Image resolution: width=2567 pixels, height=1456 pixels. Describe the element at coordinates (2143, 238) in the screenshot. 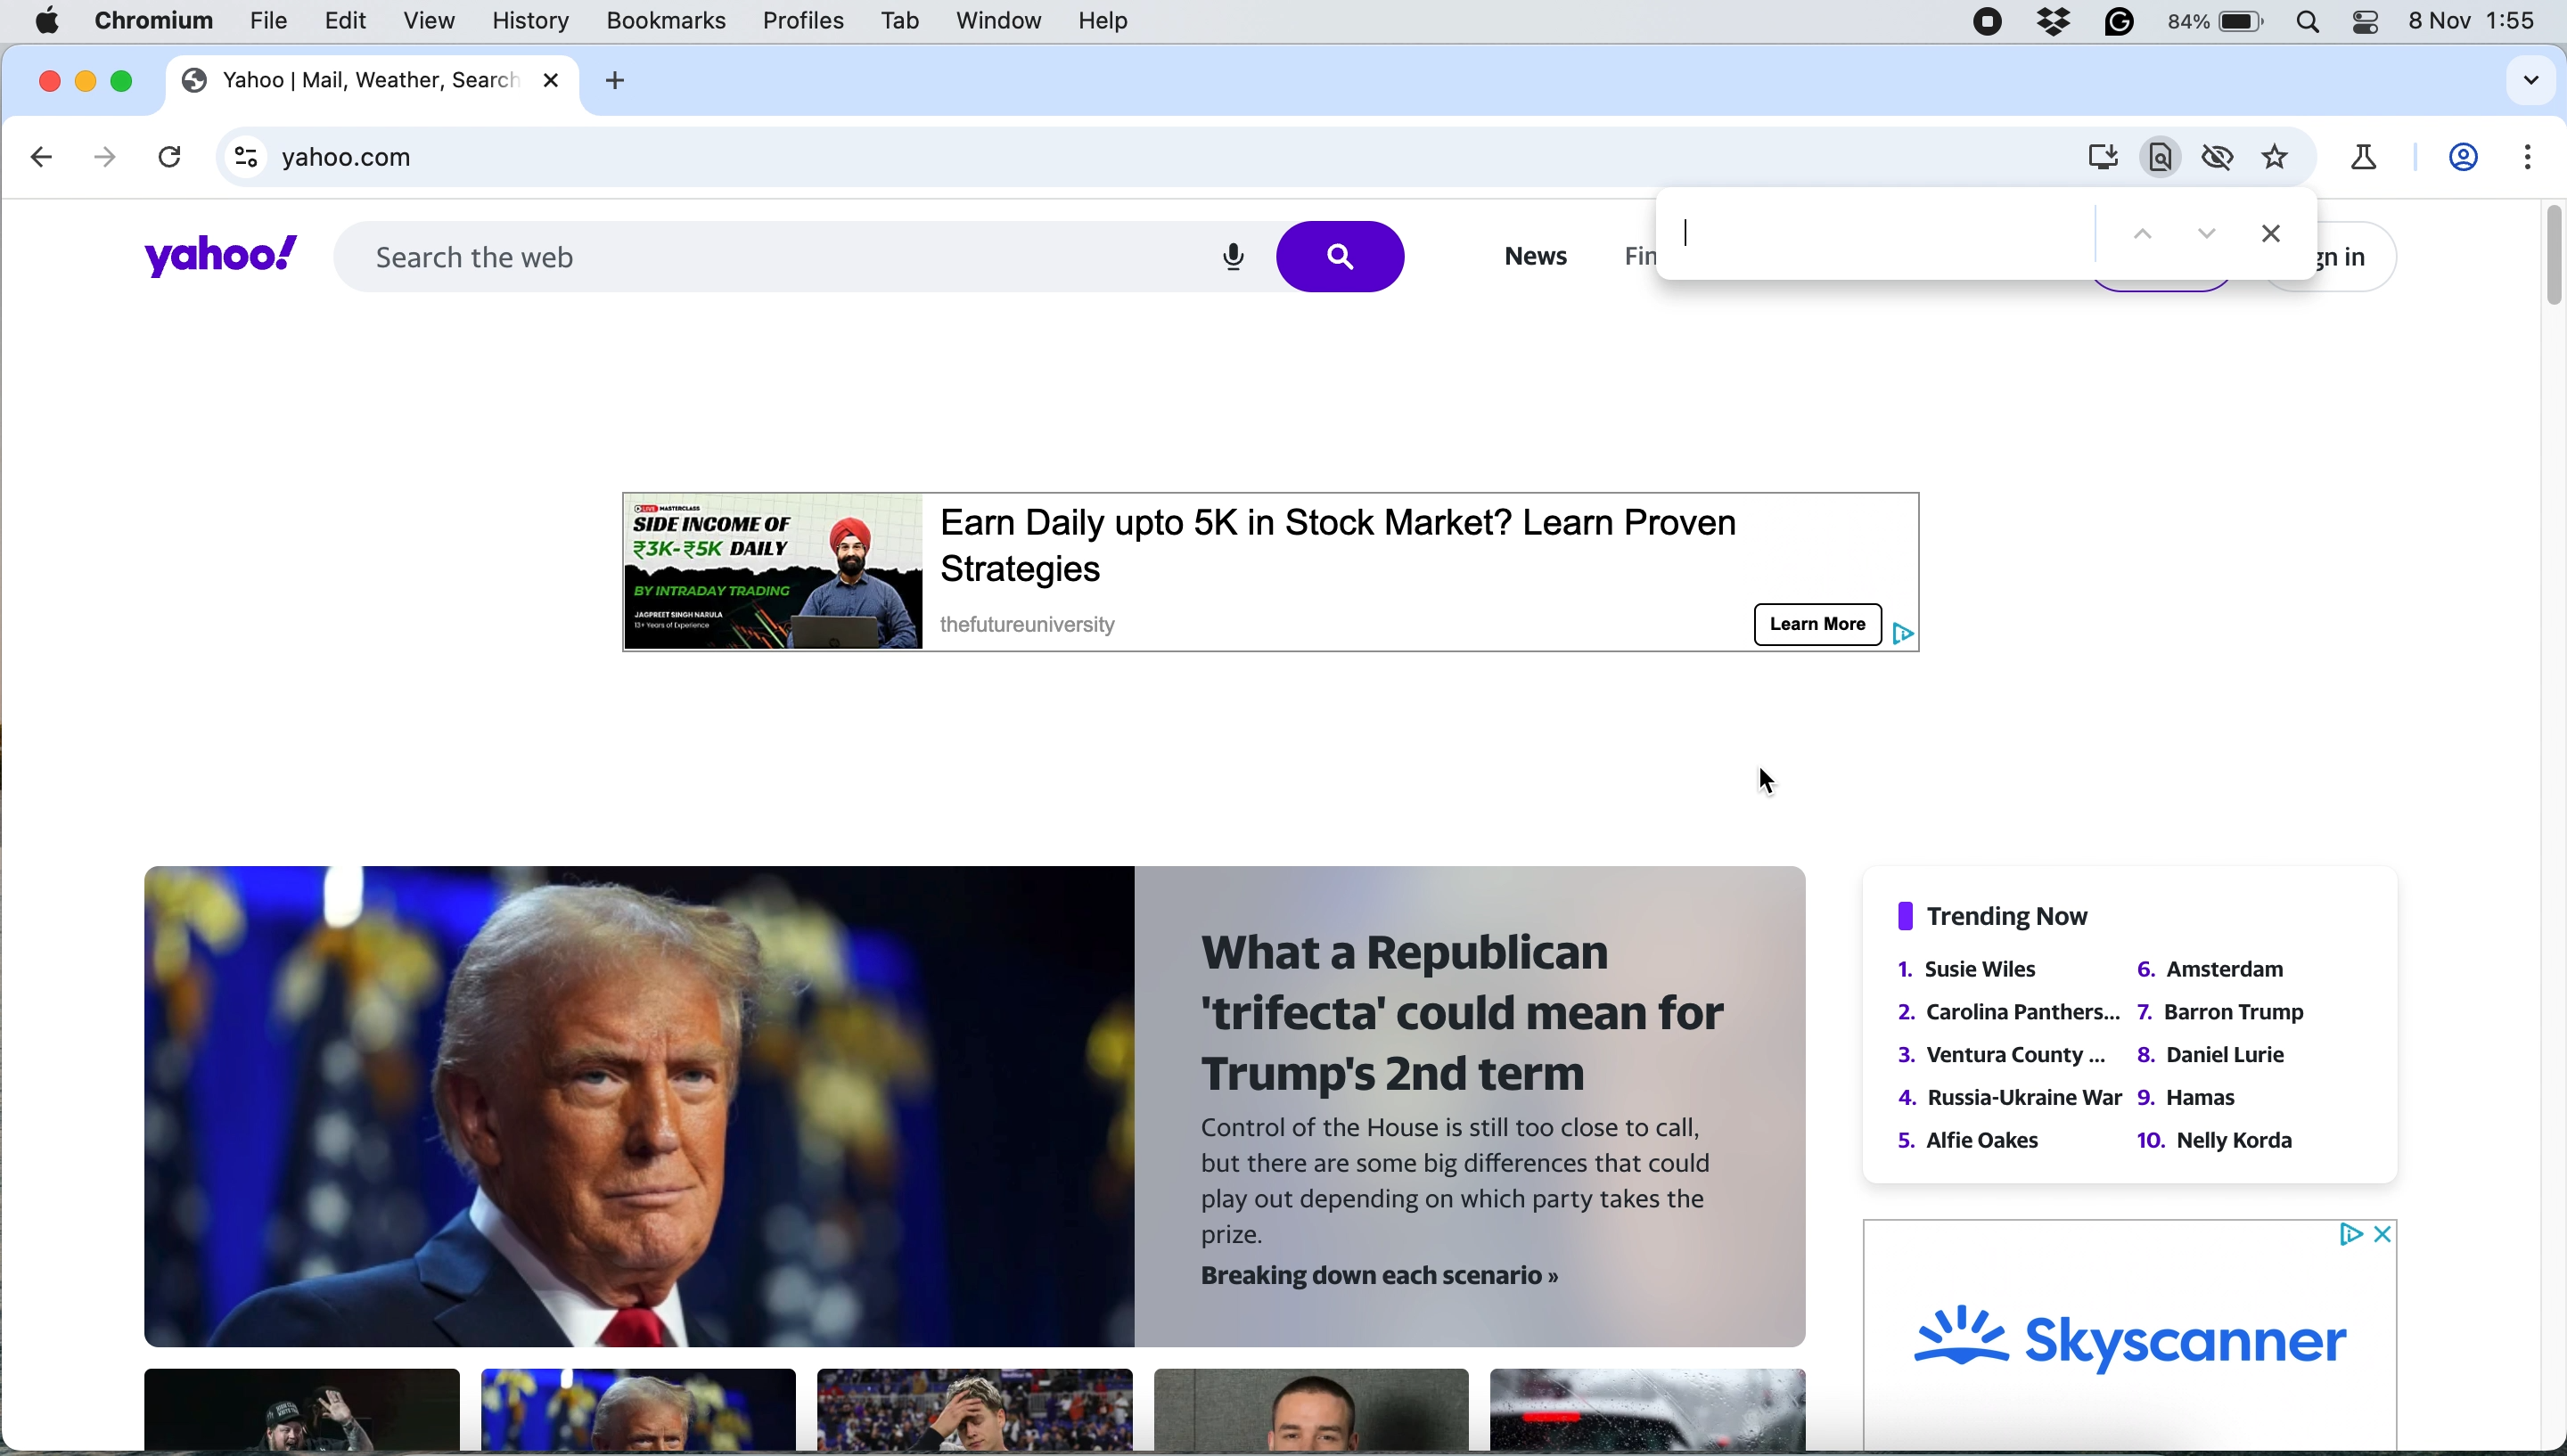

I see `previous` at that location.